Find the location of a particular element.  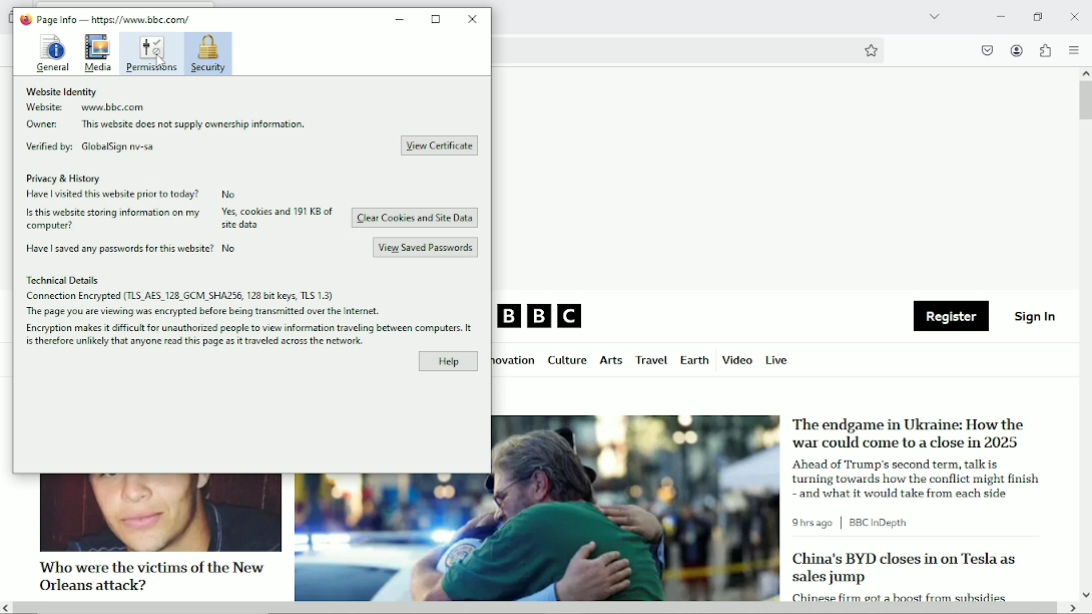

General is located at coordinates (51, 52).